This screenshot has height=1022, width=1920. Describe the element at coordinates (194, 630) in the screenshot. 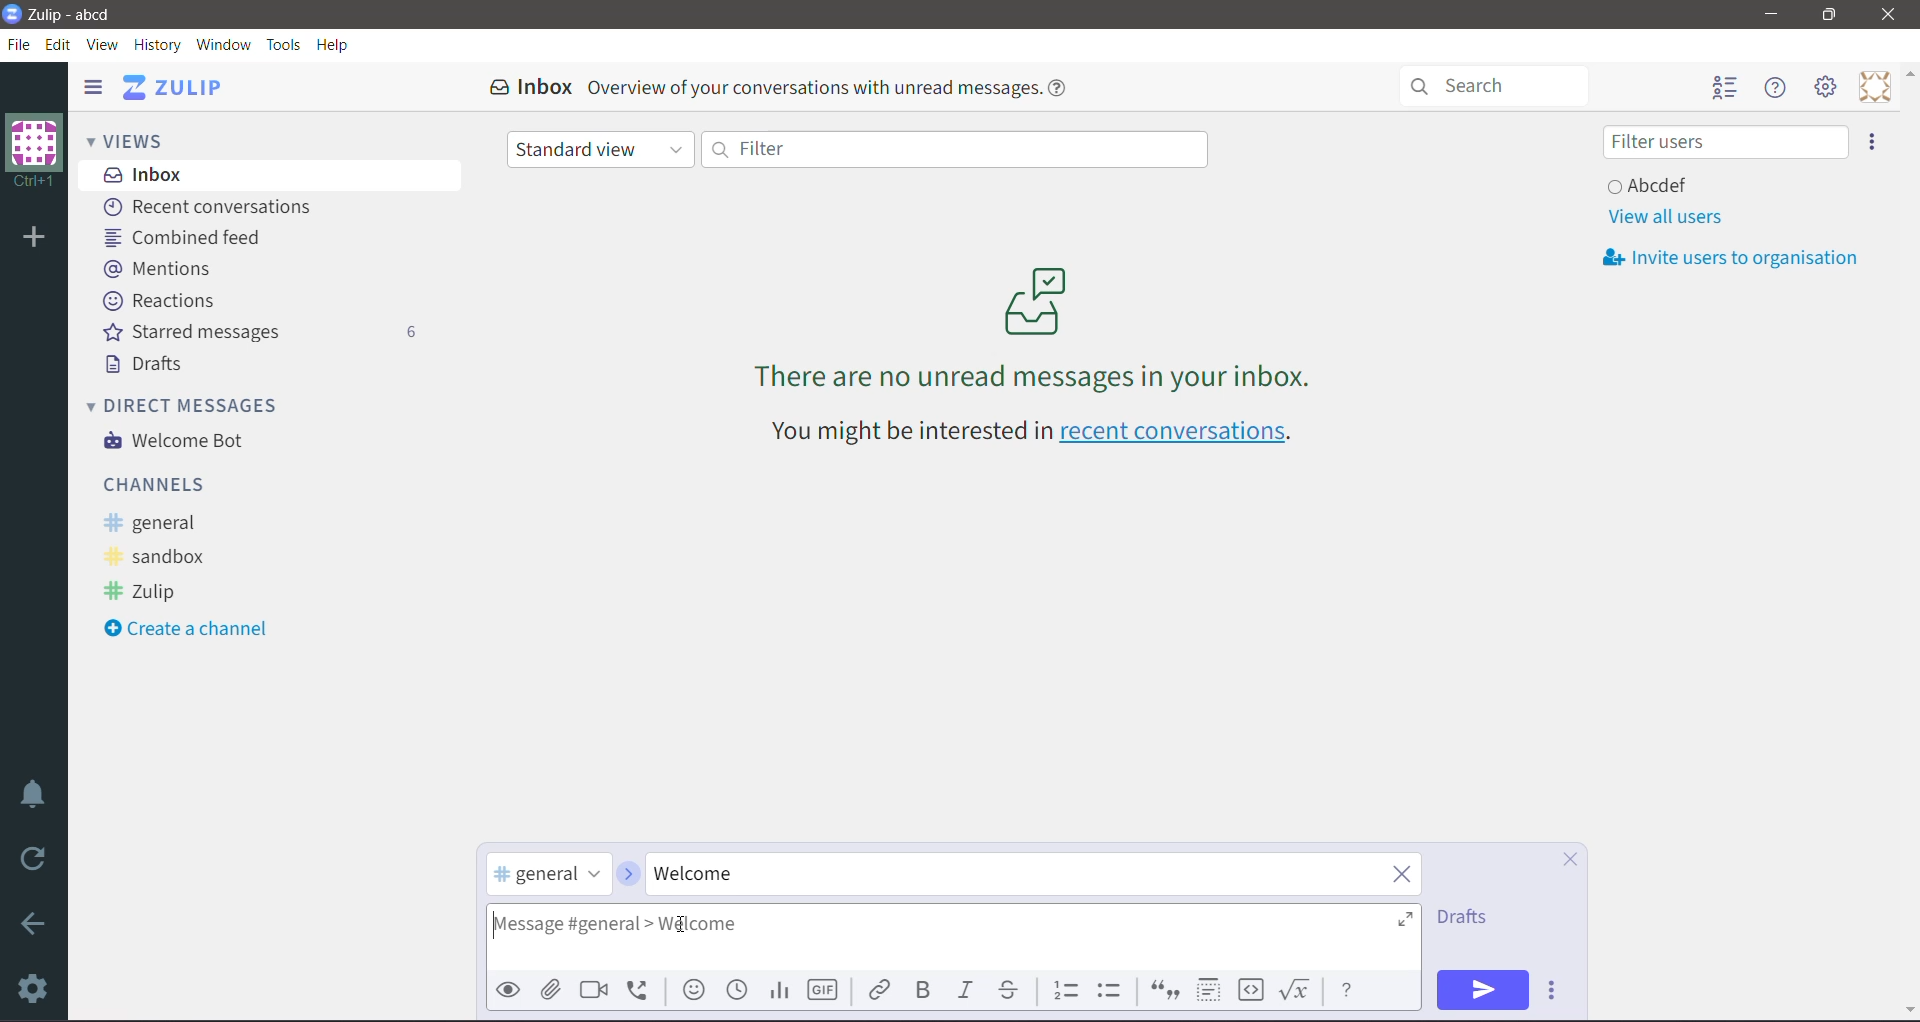

I see `Create a Channel` at that location.